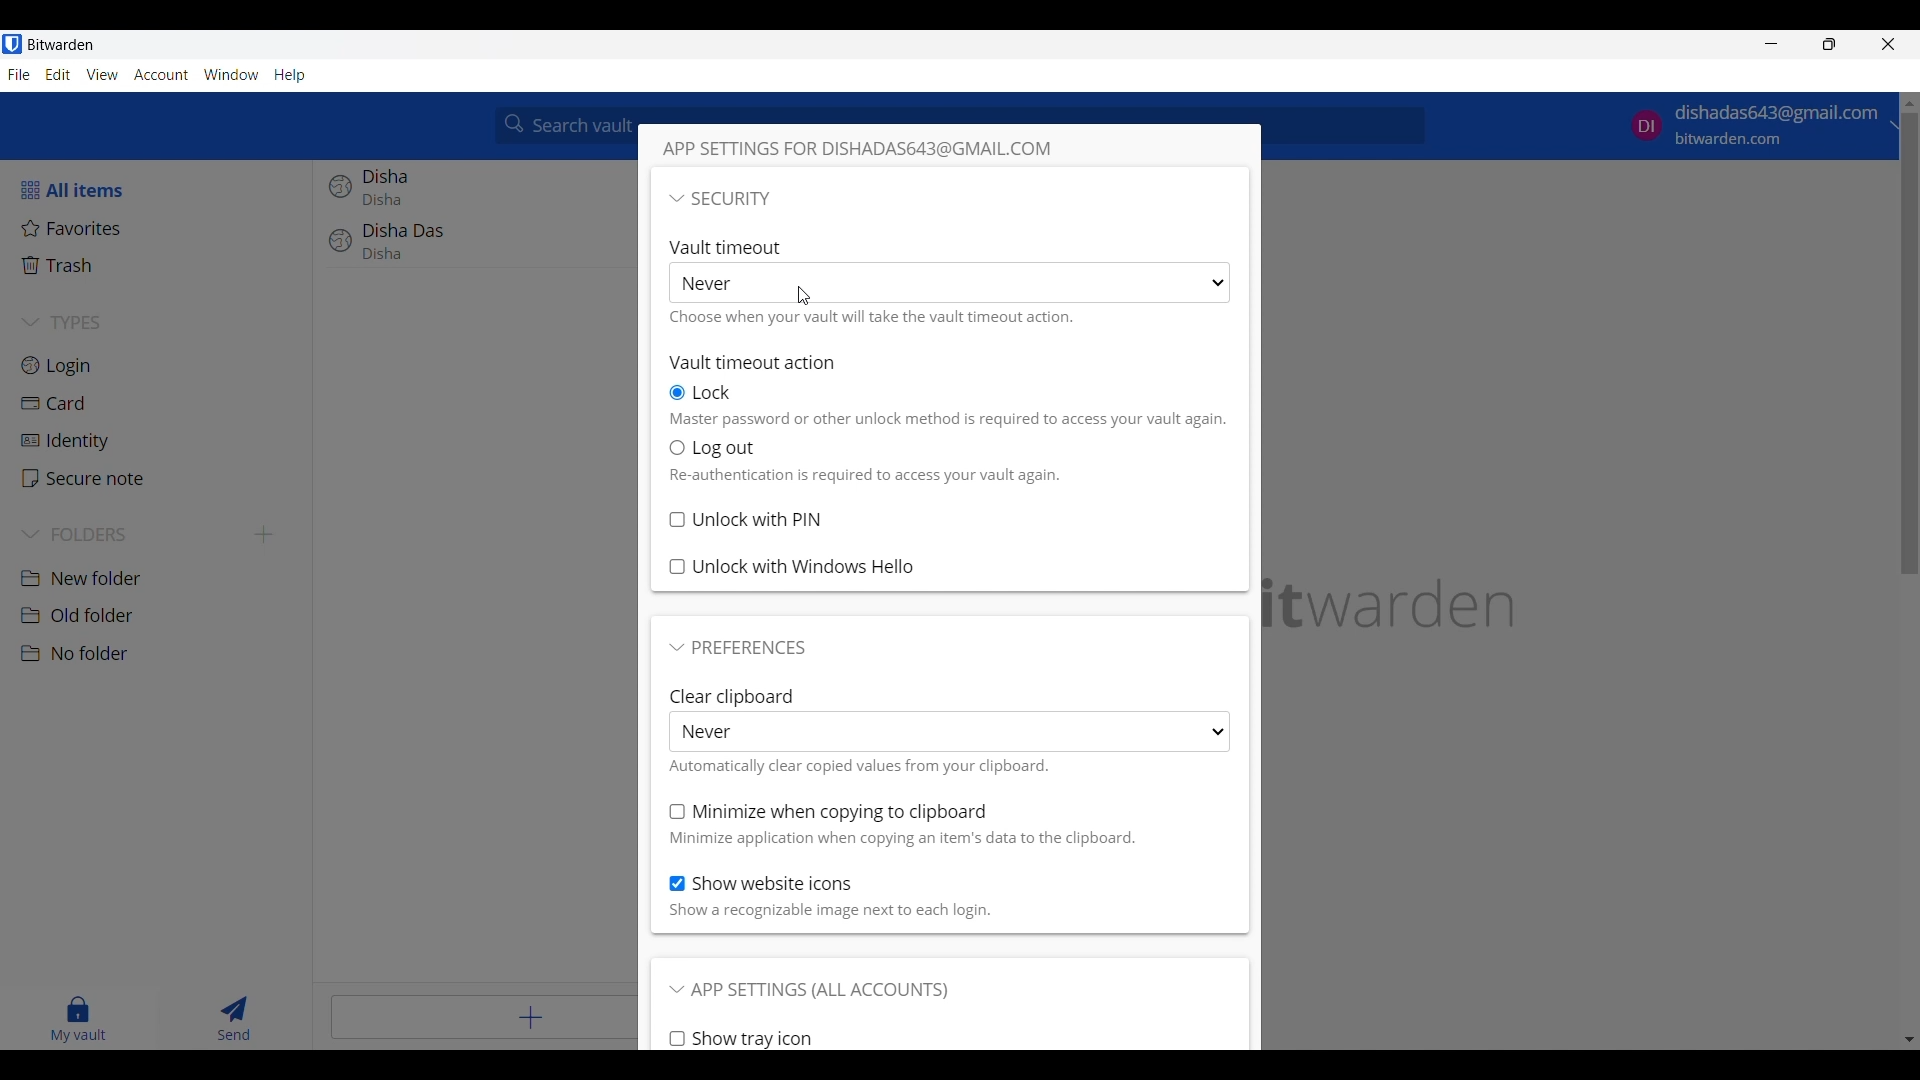 This screenshot has width=1920, height=1080. What do you see at coordinates (161, 75) in the screenshot?
I see `Account menu` at bounding box center [161, 75].